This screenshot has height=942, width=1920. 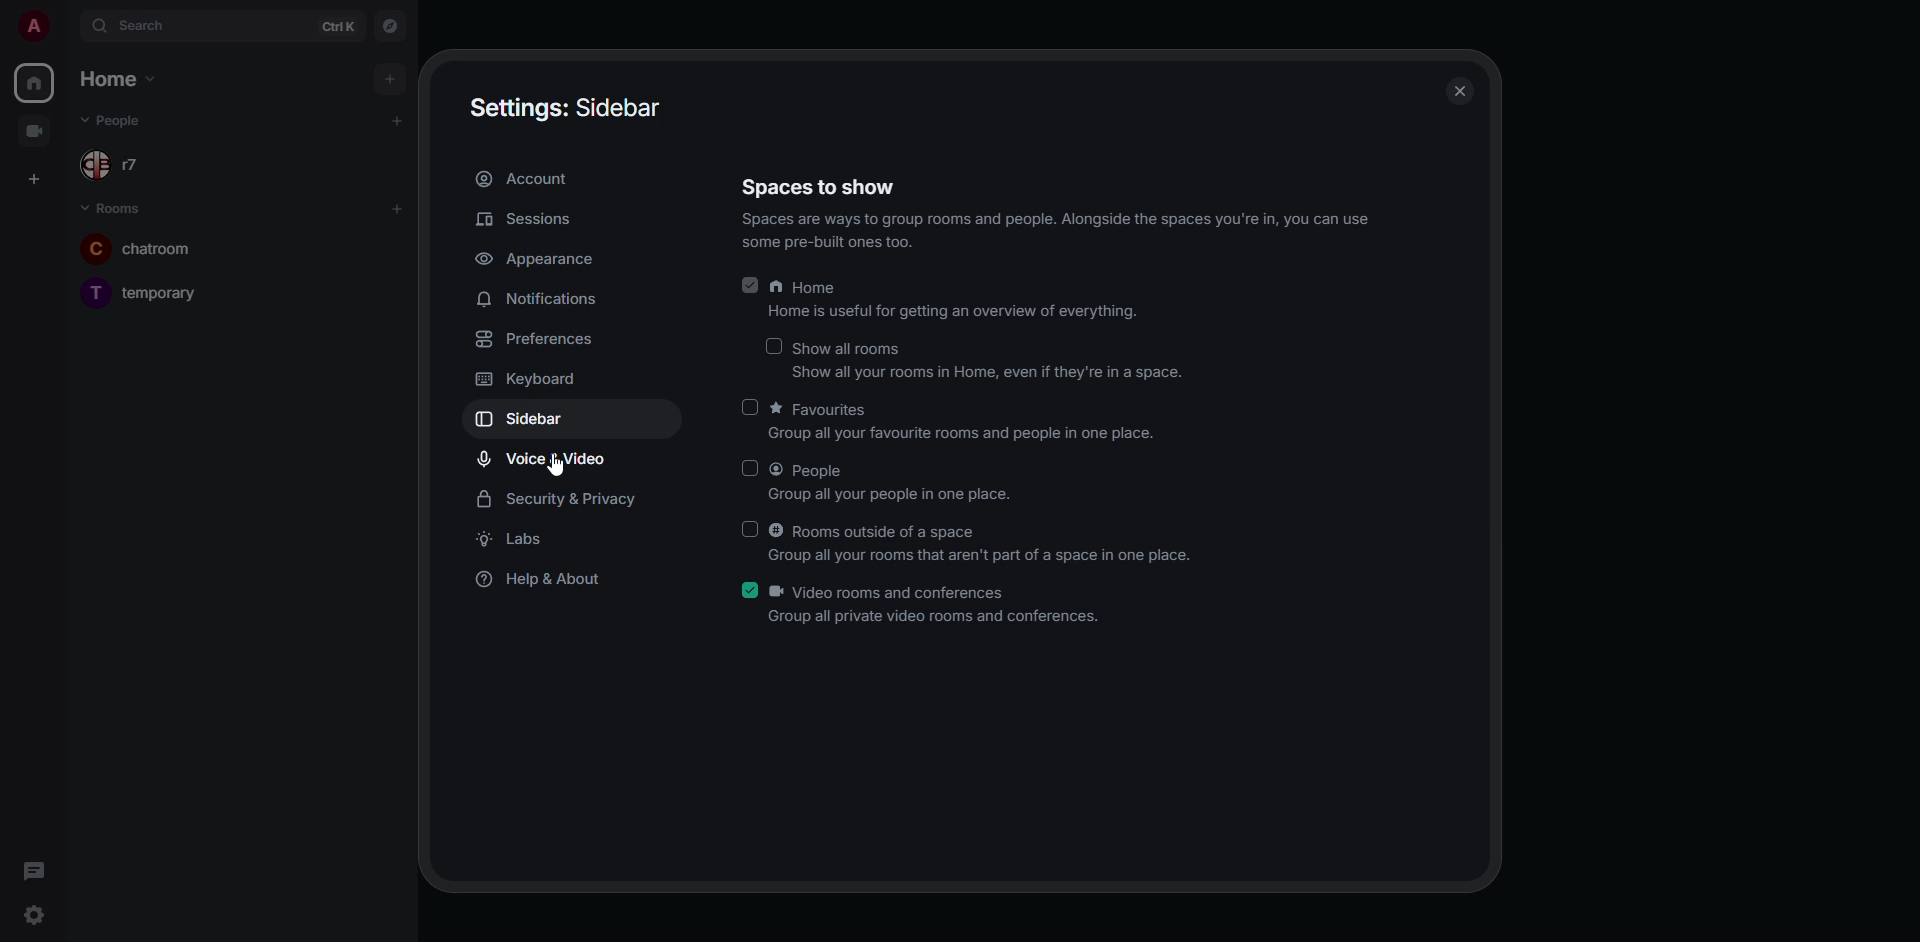 What do you see at coordinates (955, 301) in the screenshot?
I see `home` at bounding box center [955, 301].